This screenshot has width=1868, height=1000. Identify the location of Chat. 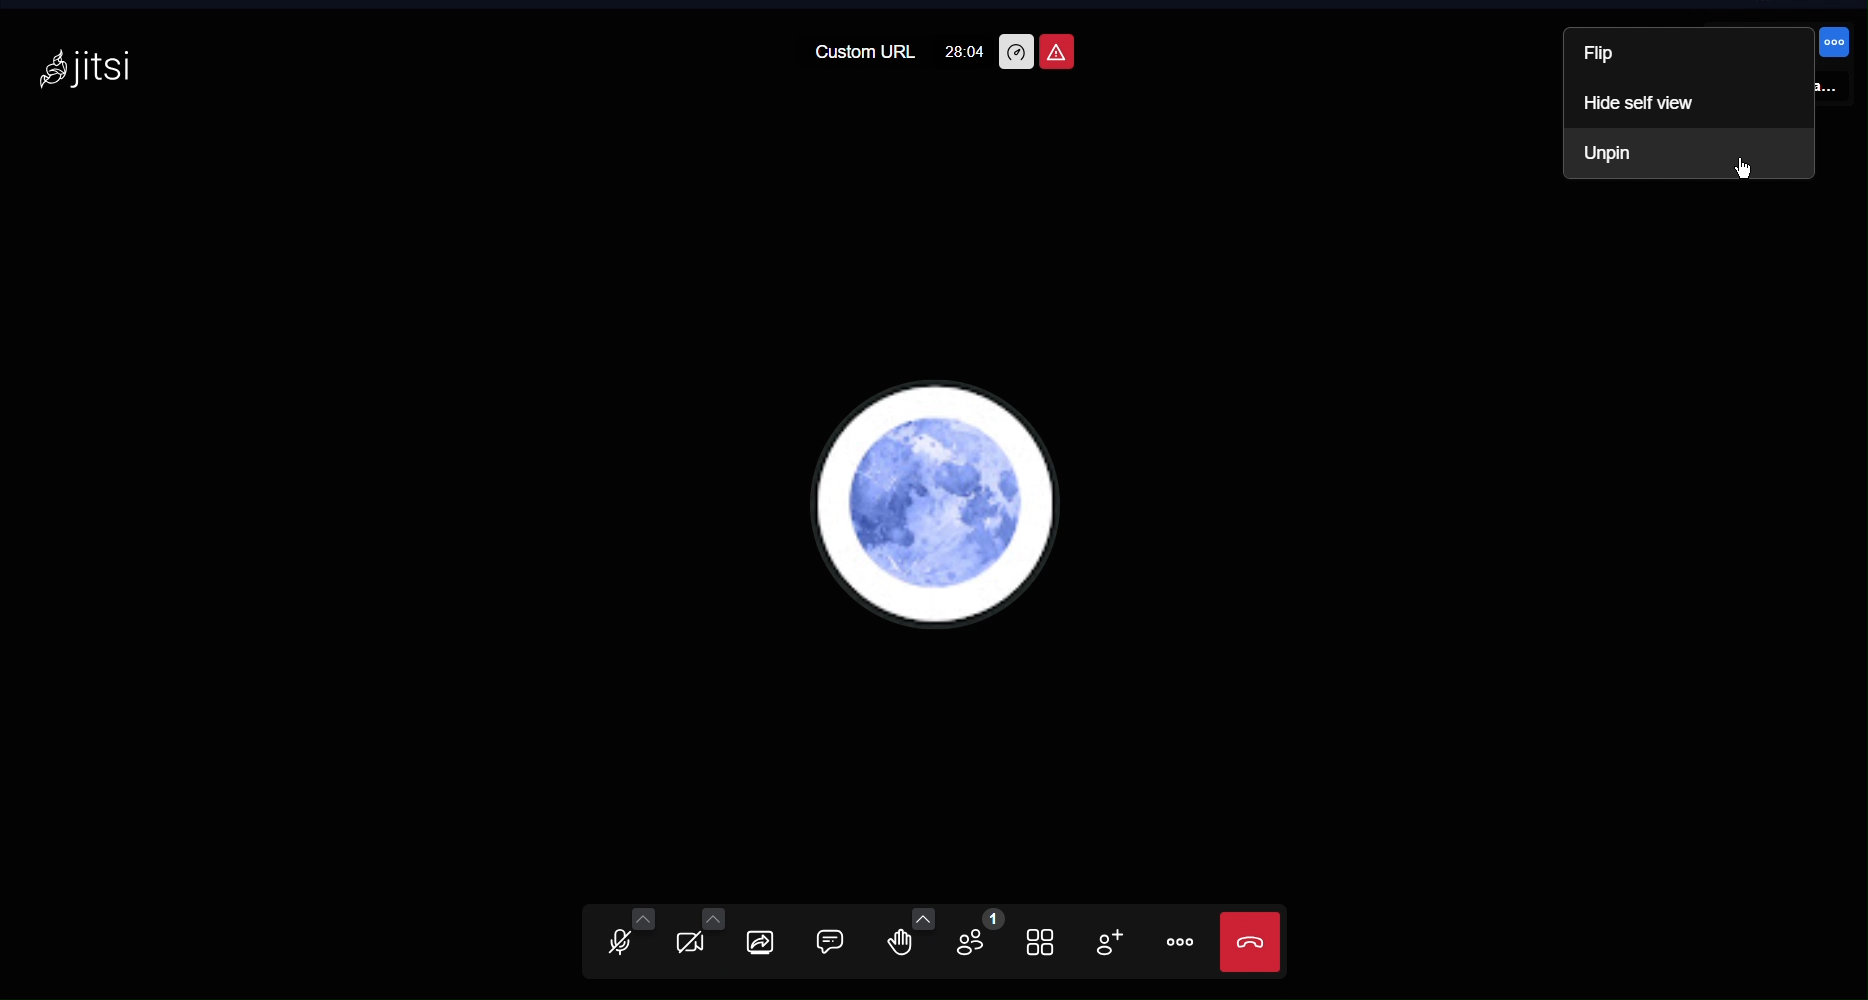
(845, 941).